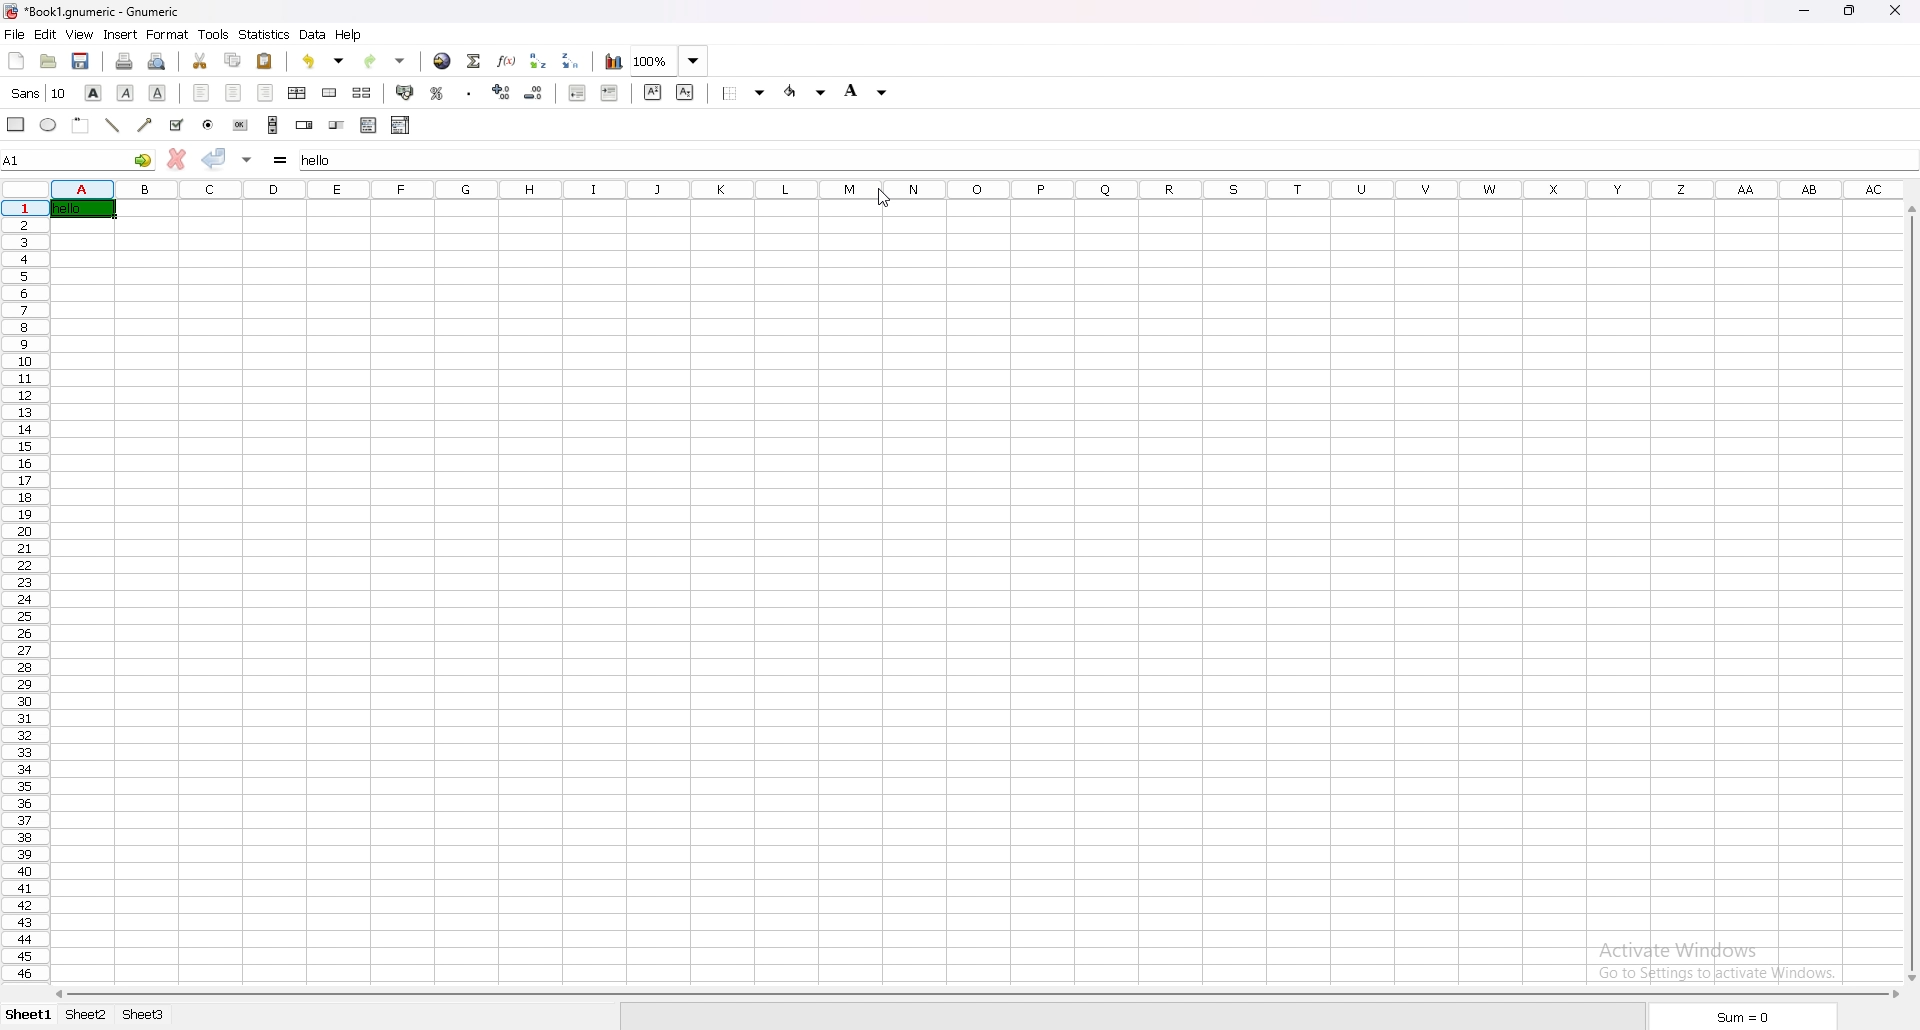 The image size is (1920, 1030). Describe the element at coordinates (264, 34) in the screenshot. I see `statistics` at that location.